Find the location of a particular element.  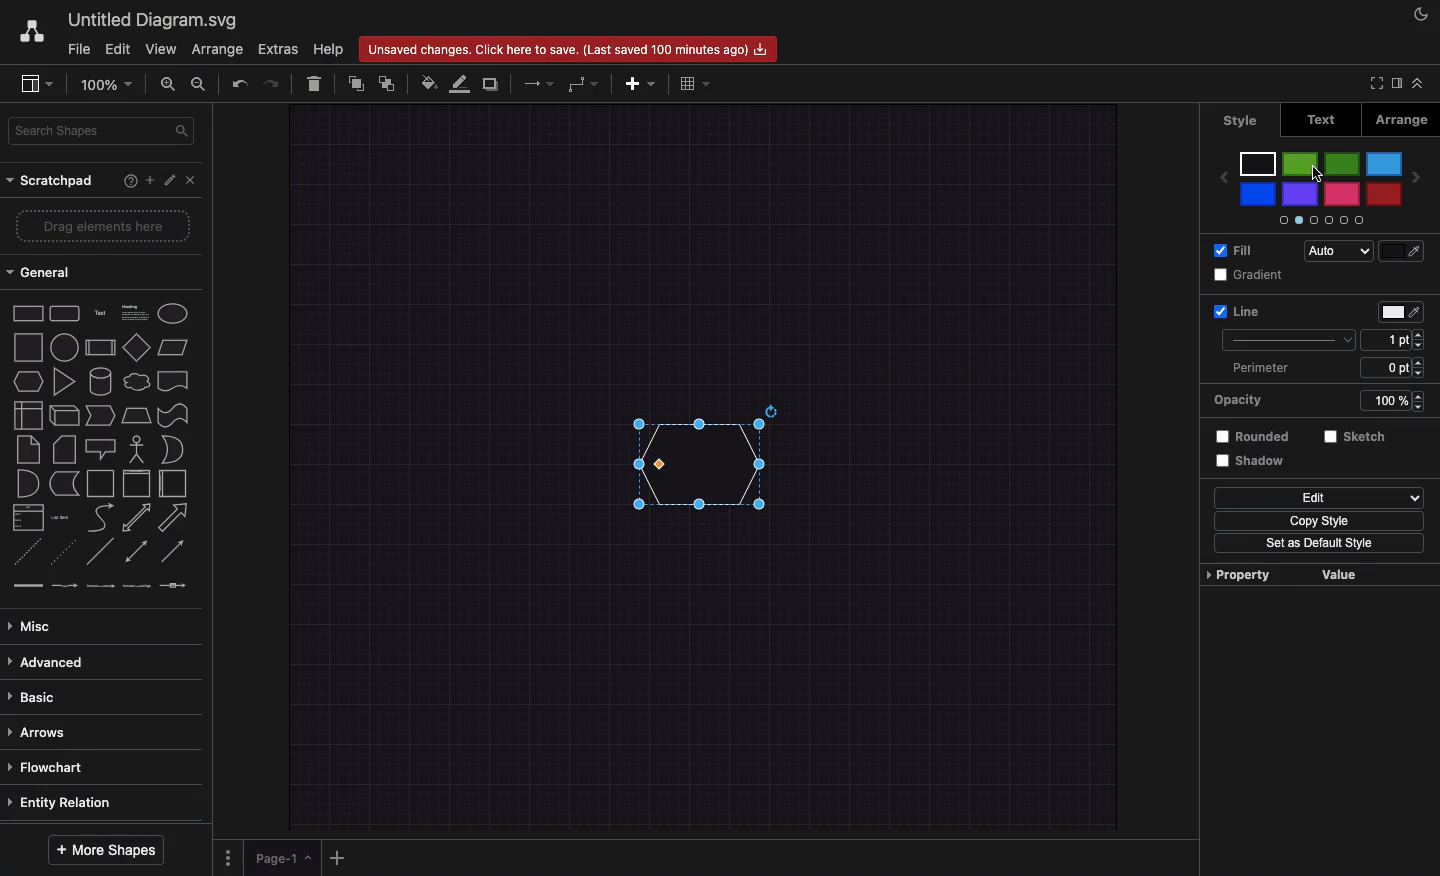

Value is located at coordinates (1340, 575).